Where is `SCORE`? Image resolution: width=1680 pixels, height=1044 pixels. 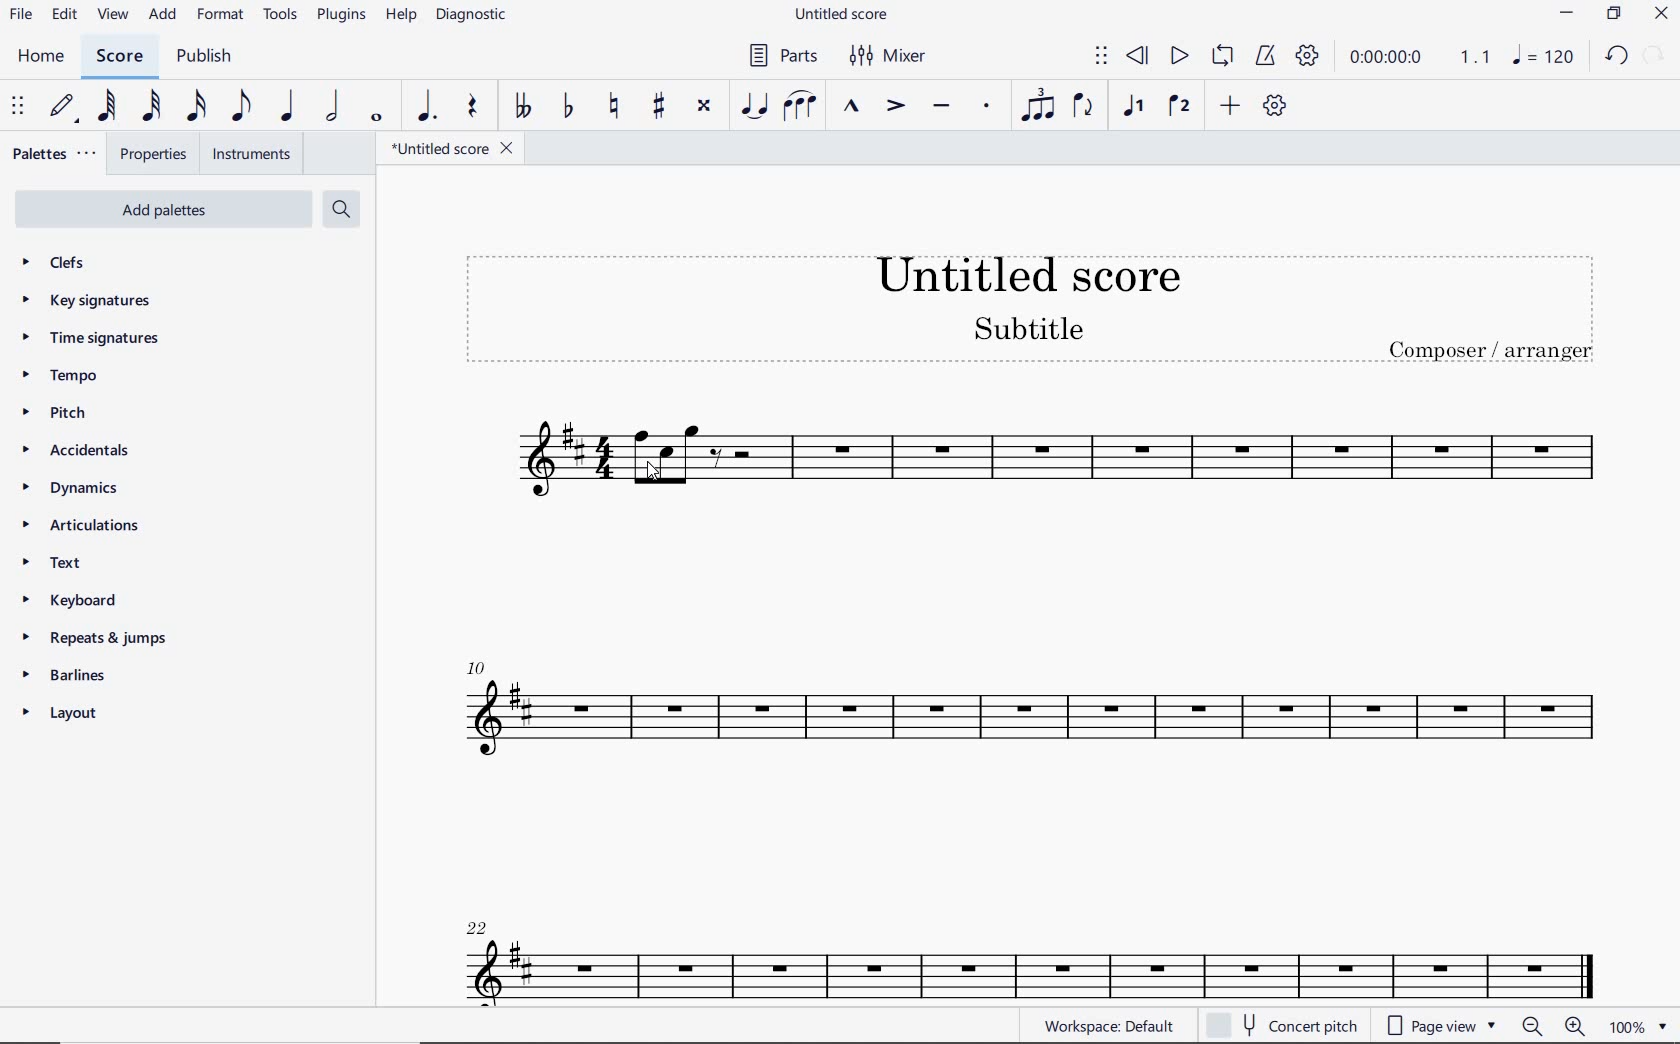
SCORE is located at coordinates (119, 57).